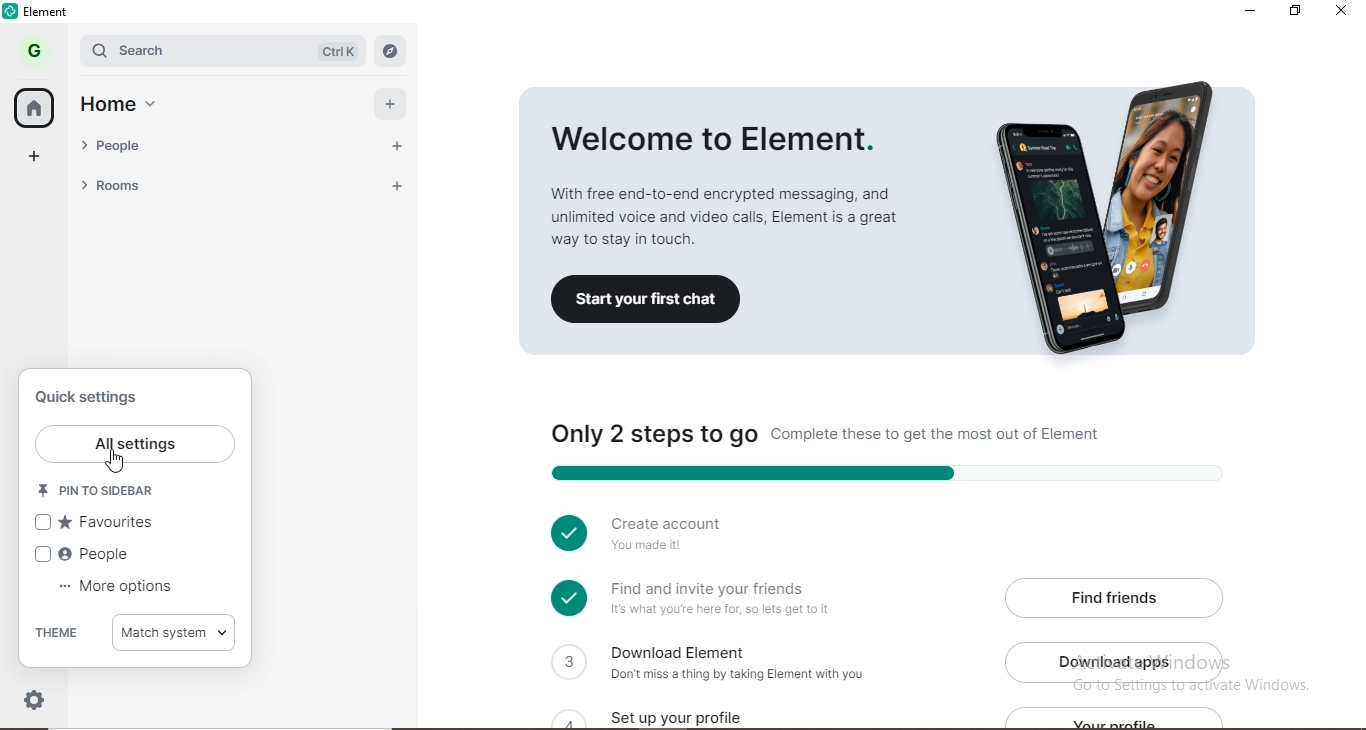 The height and width of the screenshot is (730, 1366). I want to click on find friends, so click(1119, 596).